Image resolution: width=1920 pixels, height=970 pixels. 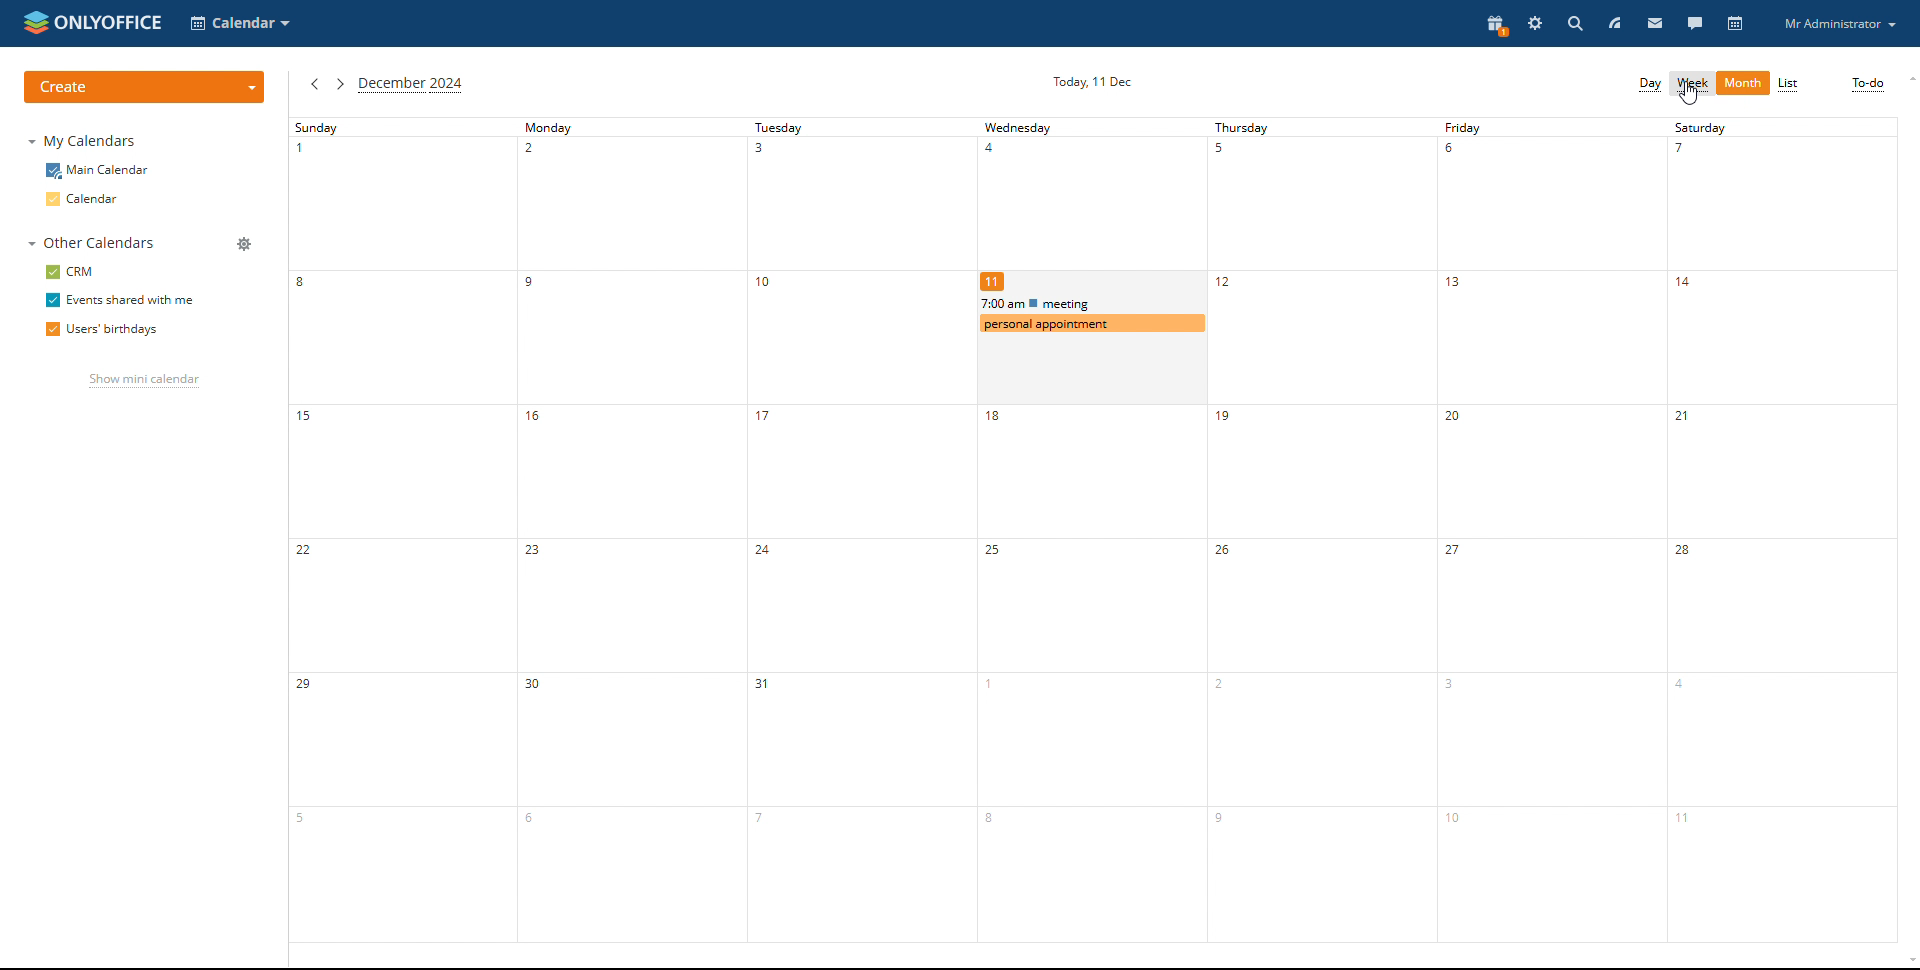 I want to click on evebts shared with me, so click(x=122, y=300).